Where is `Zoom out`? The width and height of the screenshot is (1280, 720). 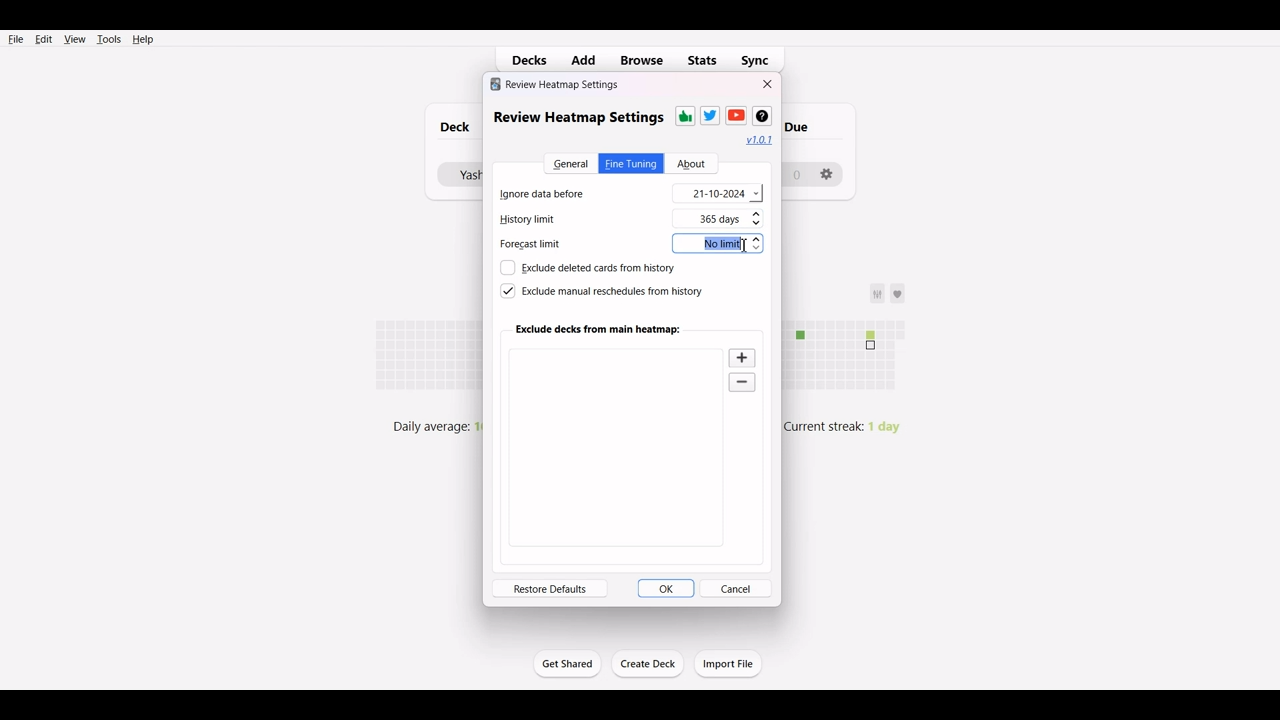 Zoom out is located at coordinates (744, 384).